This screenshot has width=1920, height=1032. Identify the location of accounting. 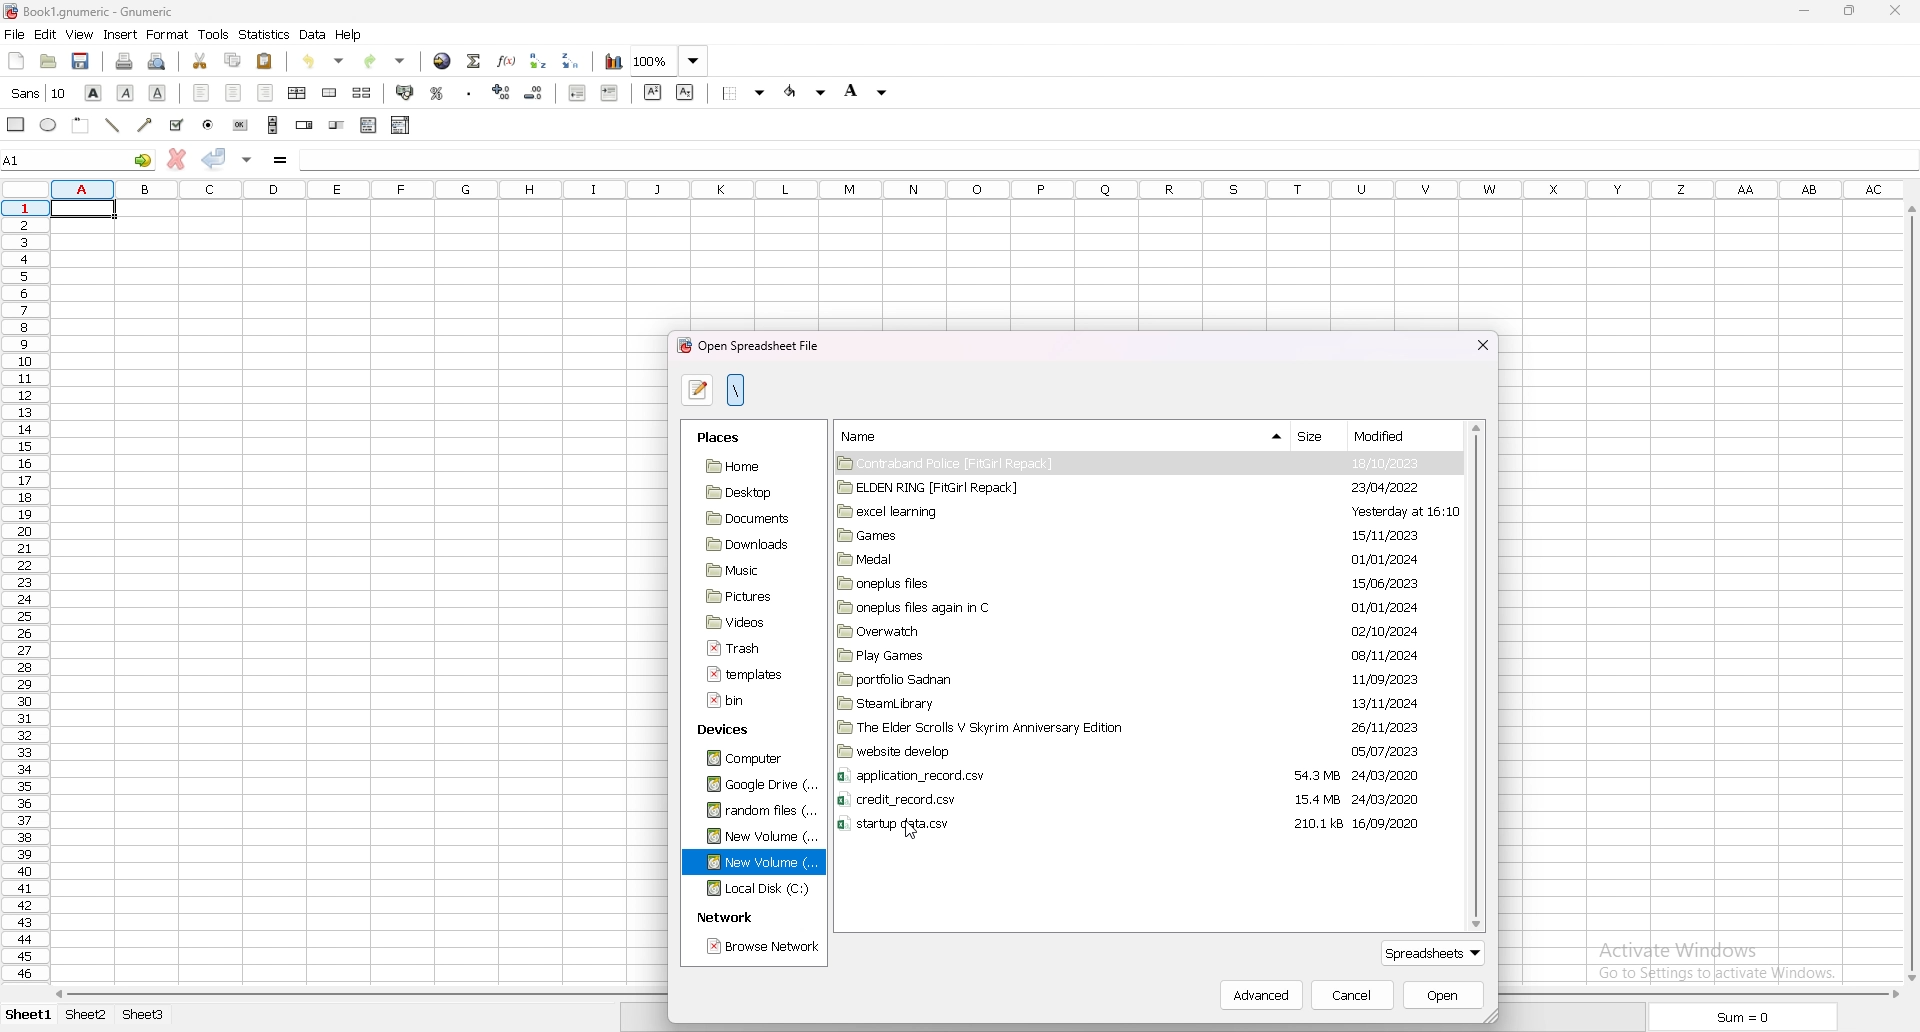
(406, 92).